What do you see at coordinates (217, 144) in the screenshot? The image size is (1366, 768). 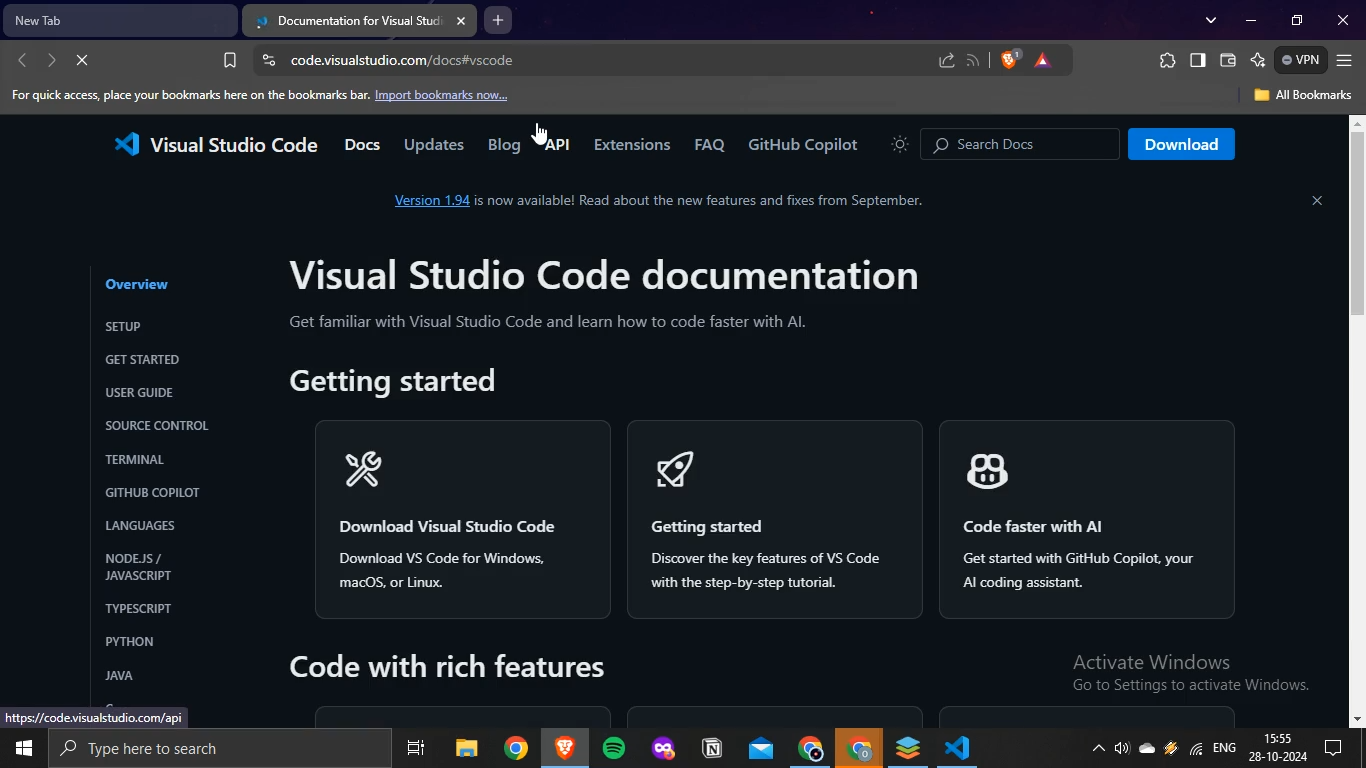 I see `Visual Studio Code` at bounding box center [217, 144].